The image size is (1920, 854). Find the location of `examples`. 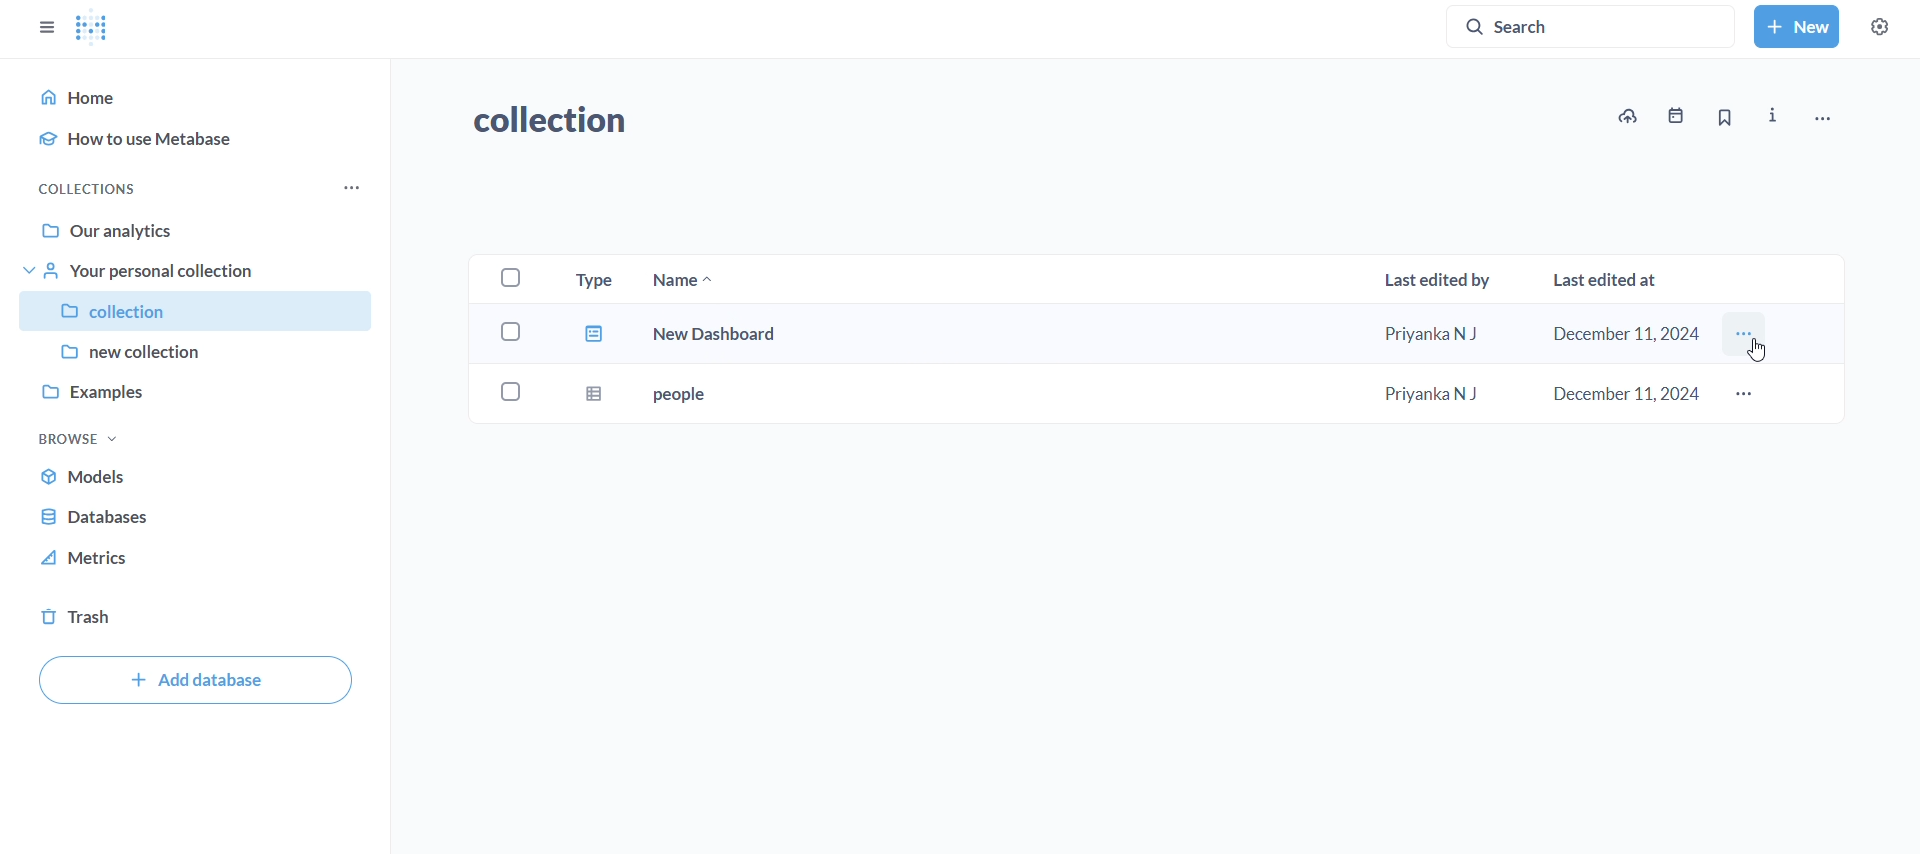

examples is located at coordinates (195, 388).